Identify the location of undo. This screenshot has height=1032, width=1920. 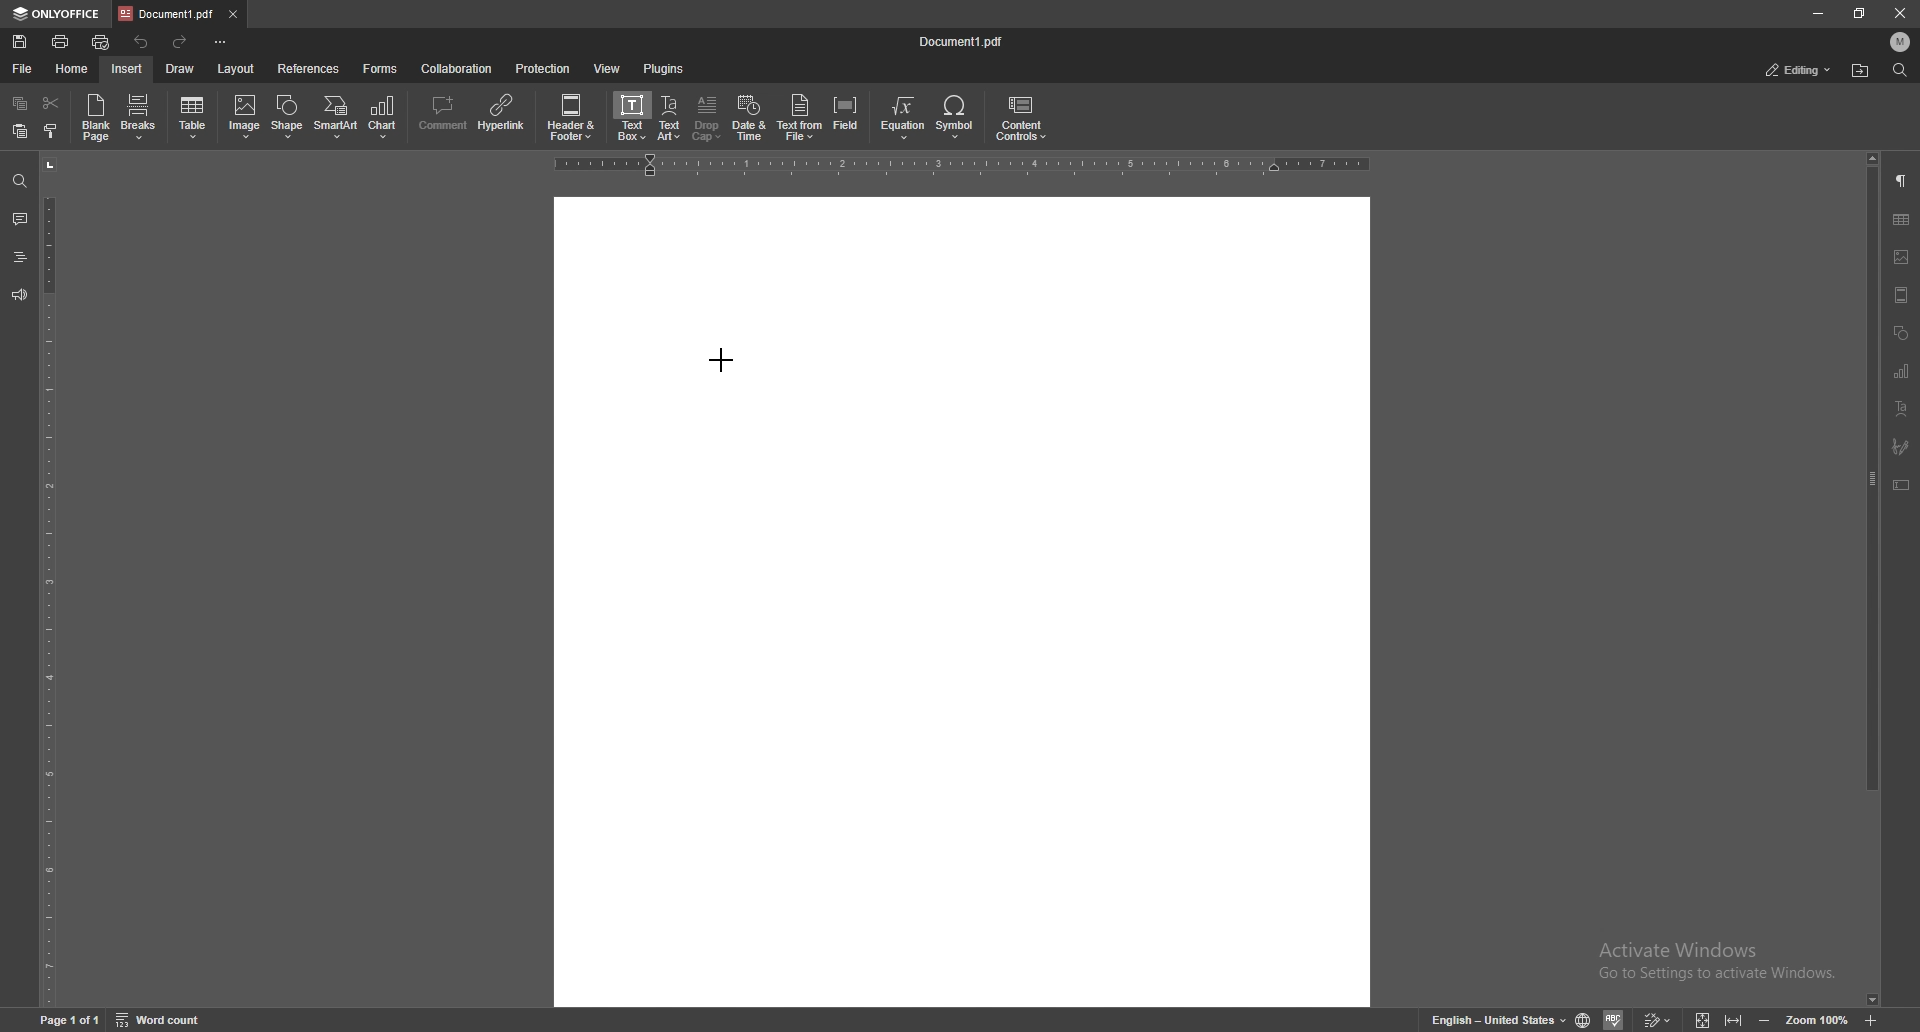
(144, 42).